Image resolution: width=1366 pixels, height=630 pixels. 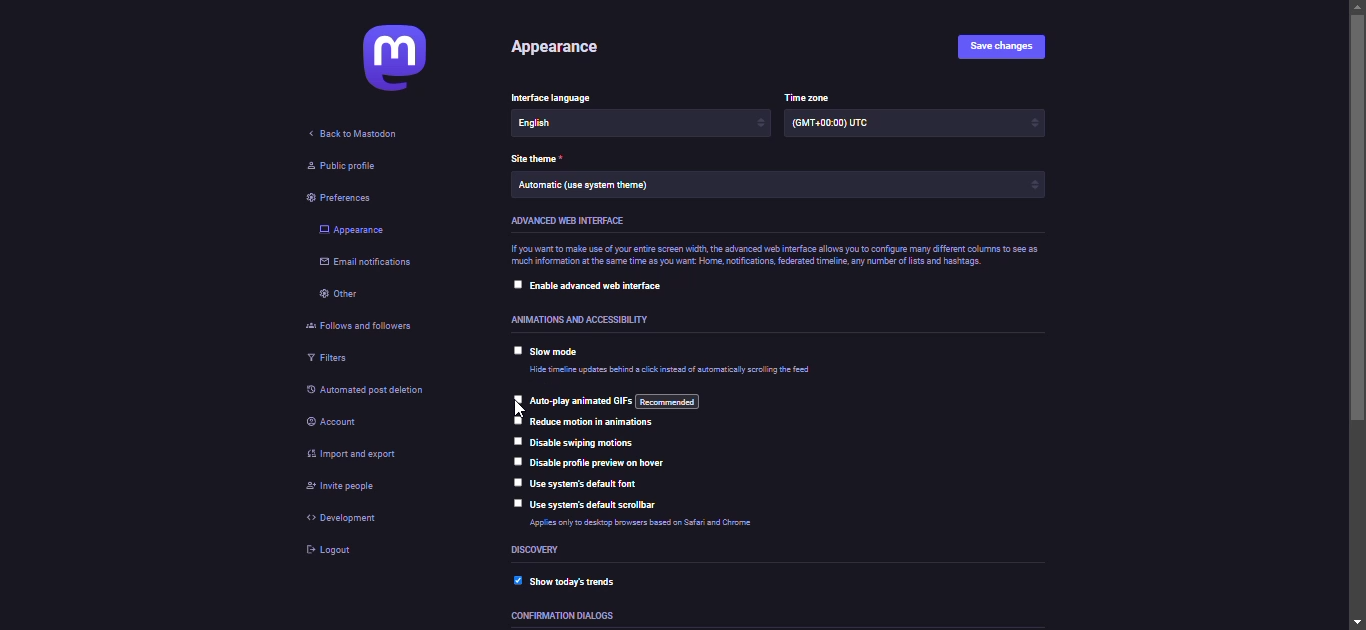 I want to click on appearance, so click(x=351, y=230).